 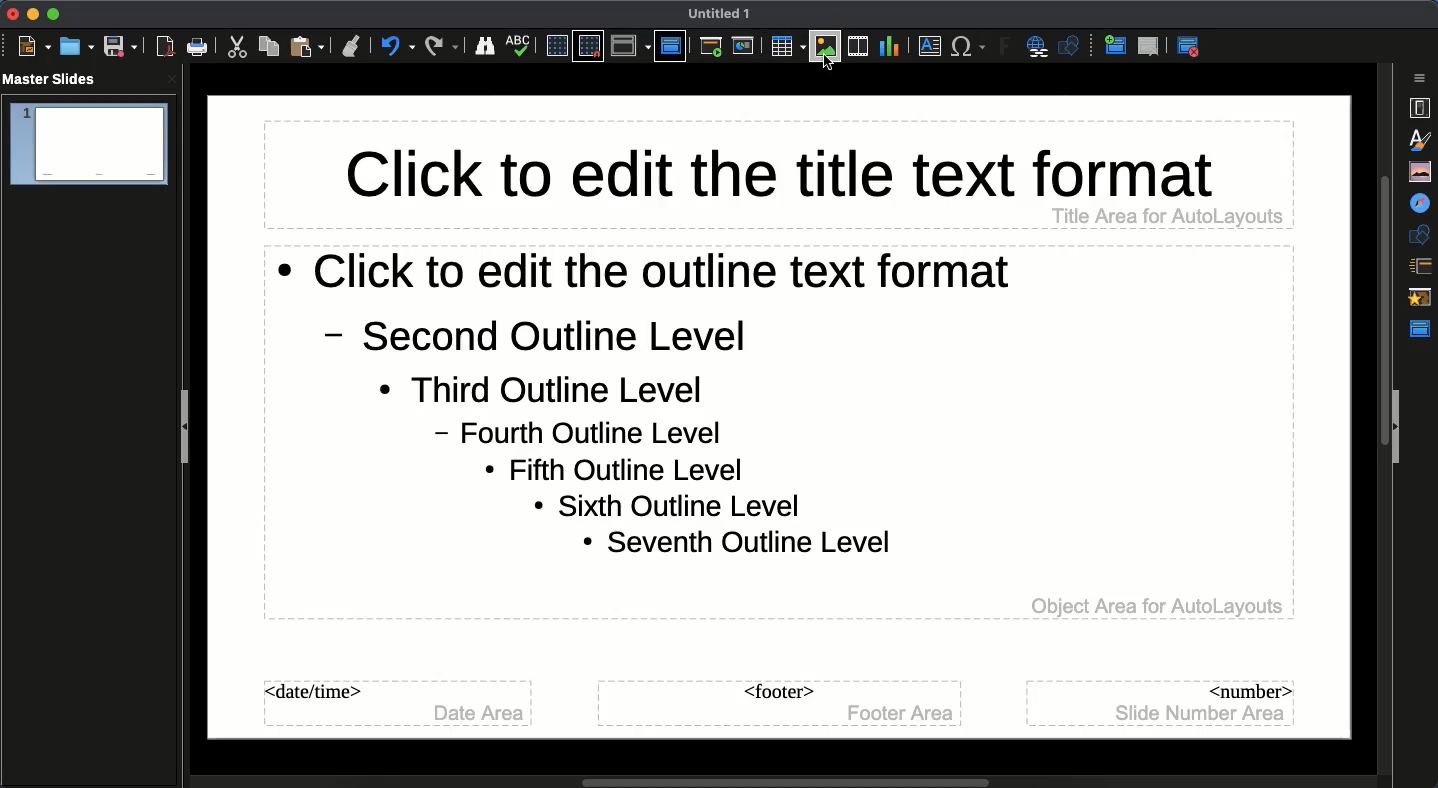 What do you see at coordinates (555, 45) in the screenshot?
I see `Display grid` at bounding box center [555, 45].